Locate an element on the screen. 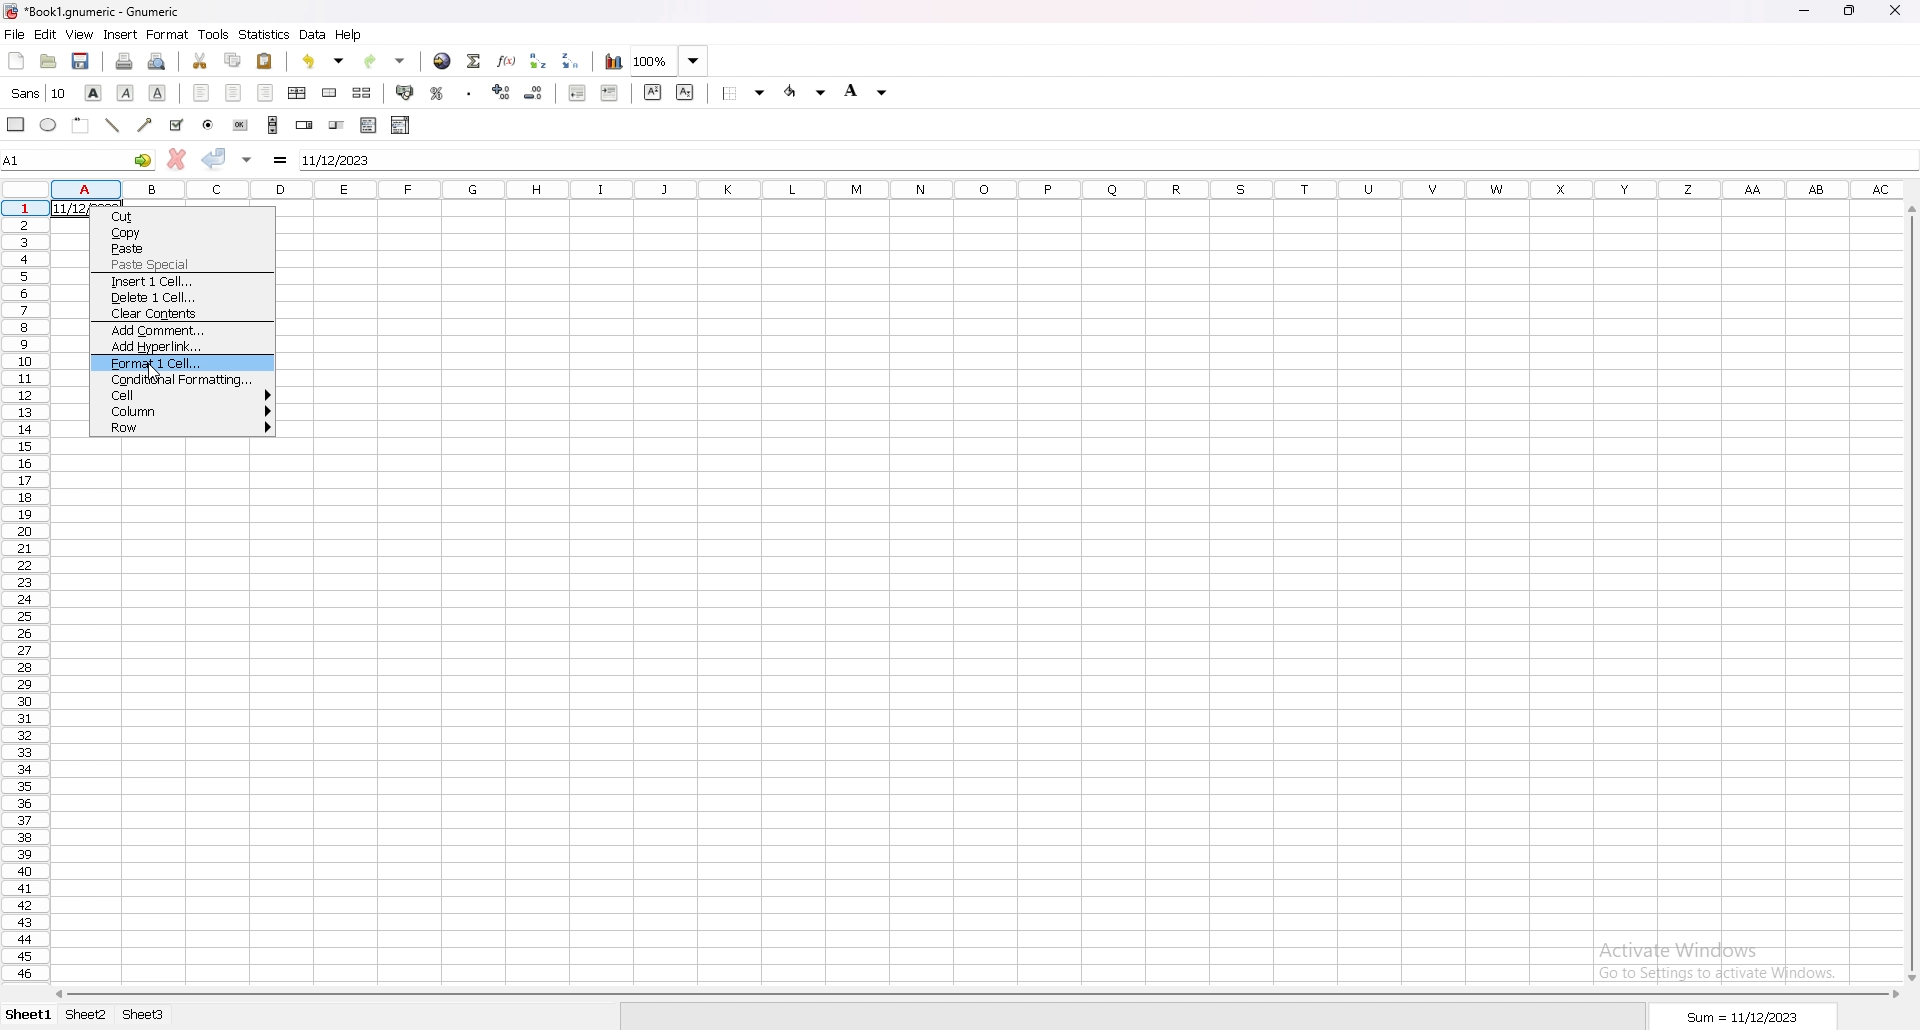  cut is located at coordinates (188, 216).